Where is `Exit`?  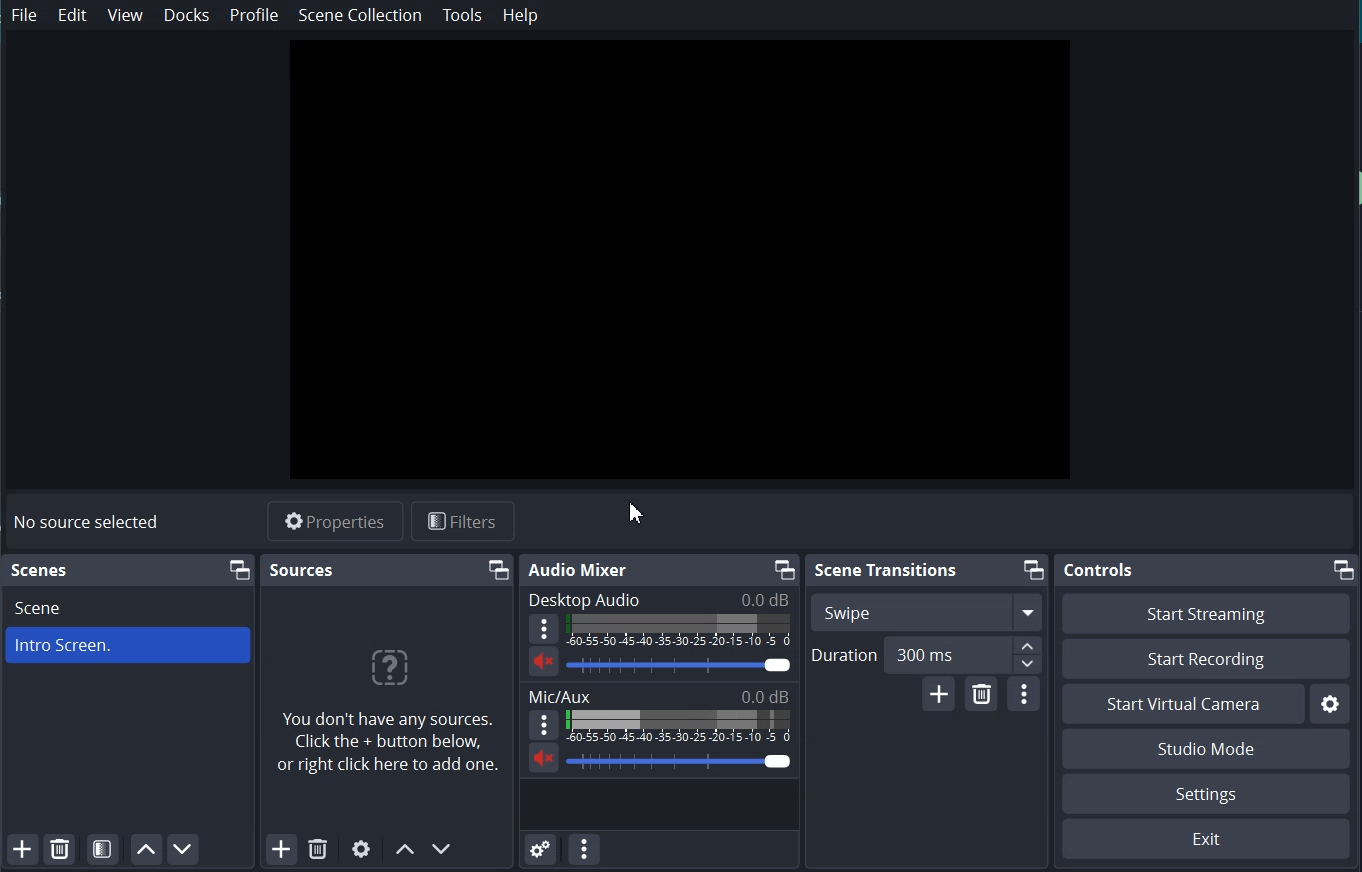 Exit is located at coordinates (1207, 838).